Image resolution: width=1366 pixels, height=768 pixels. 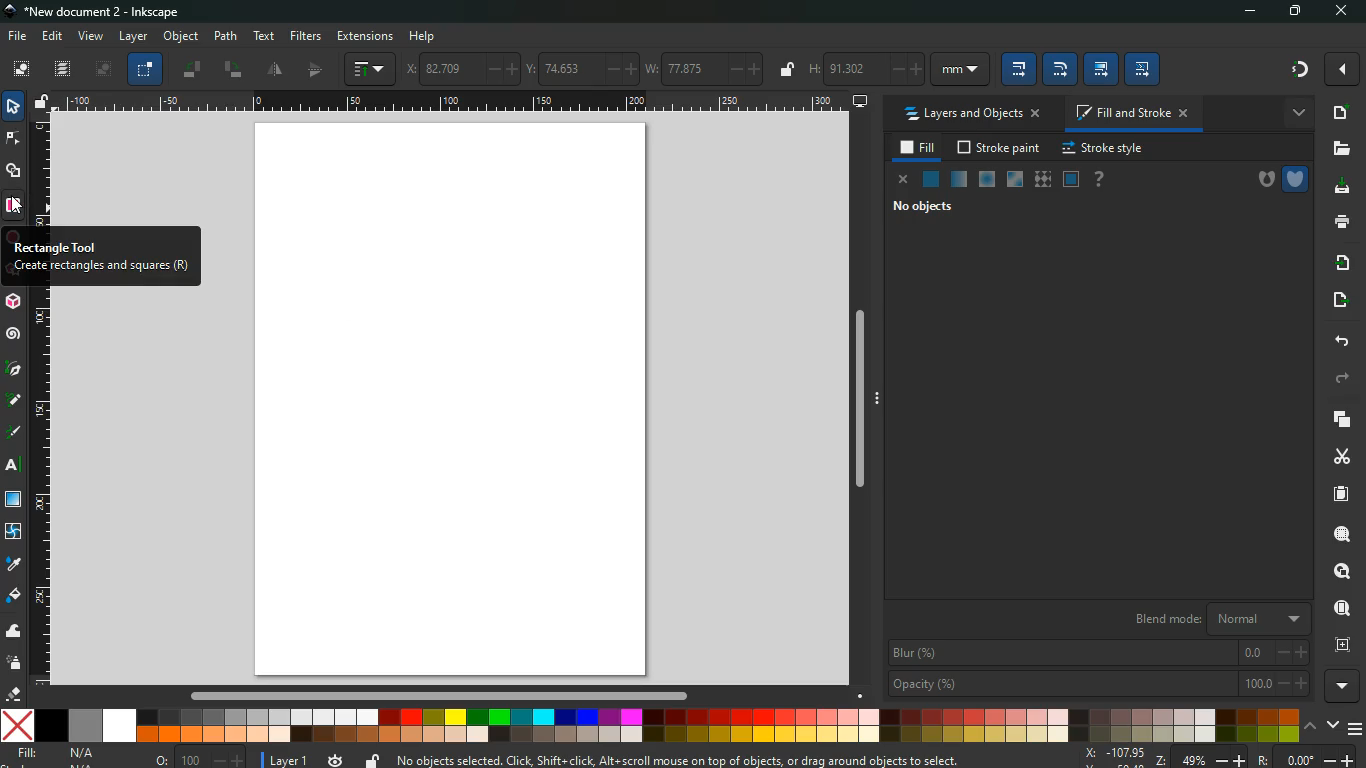 What do you see at coordinates (333, 759) in the screenshot?
I see `time` at bounding box center [333, 759].